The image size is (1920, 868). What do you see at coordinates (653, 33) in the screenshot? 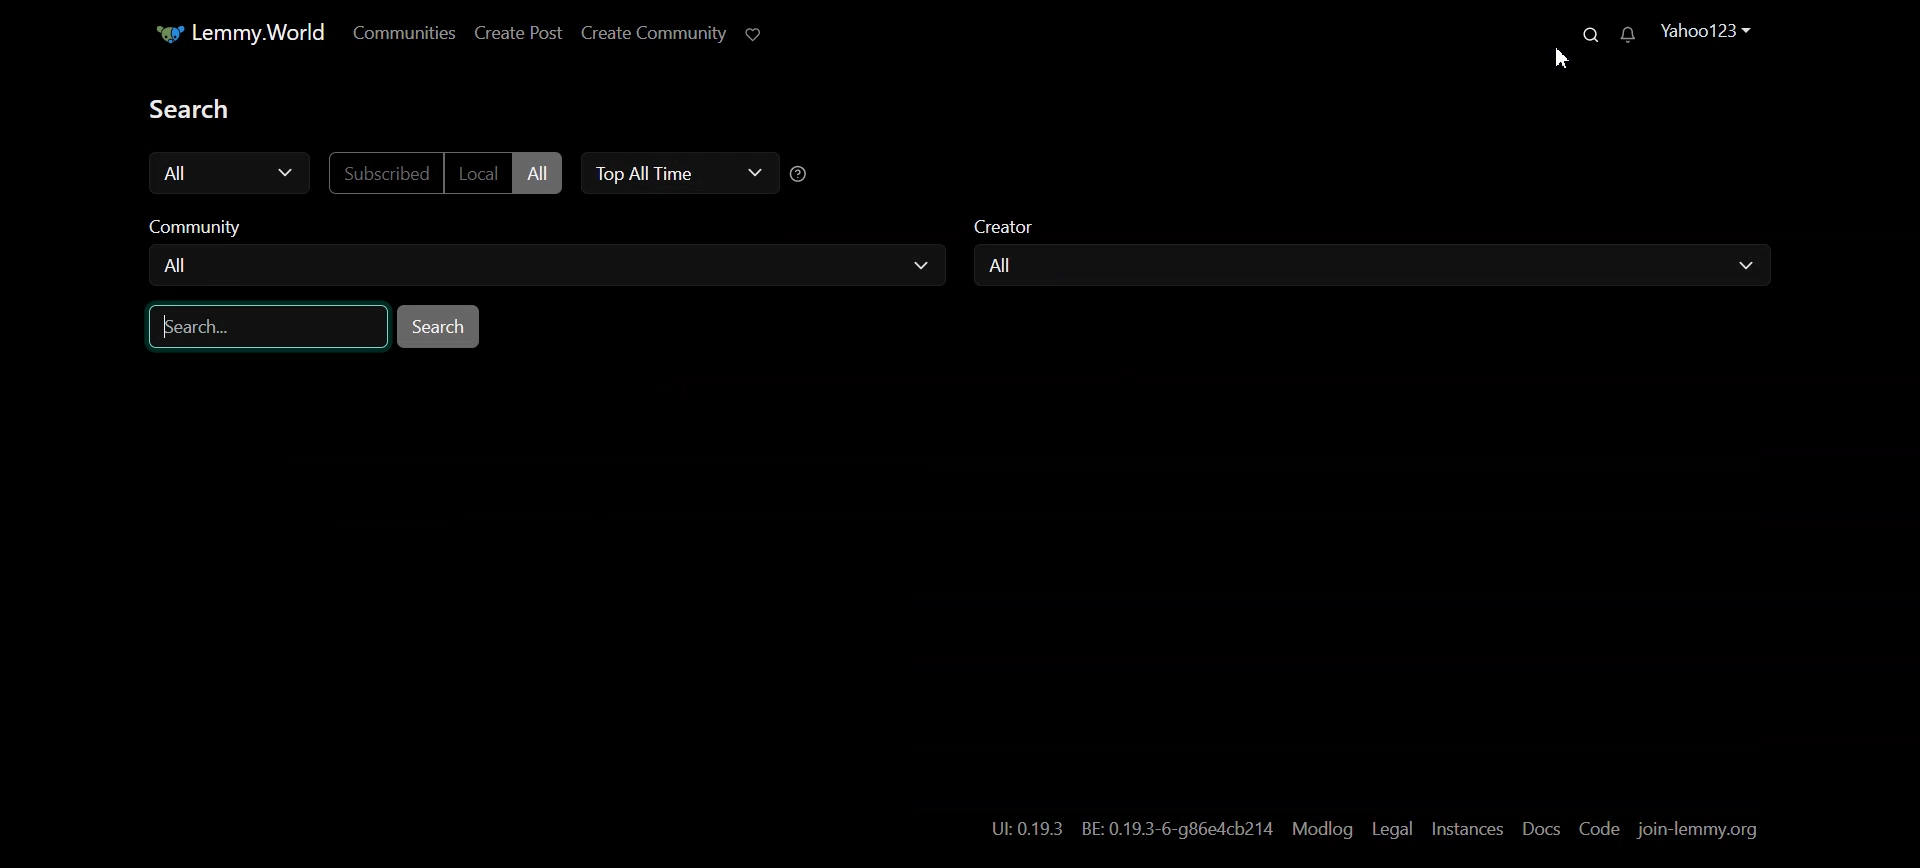
I see `Create Community` at bounding box center [653, 33].